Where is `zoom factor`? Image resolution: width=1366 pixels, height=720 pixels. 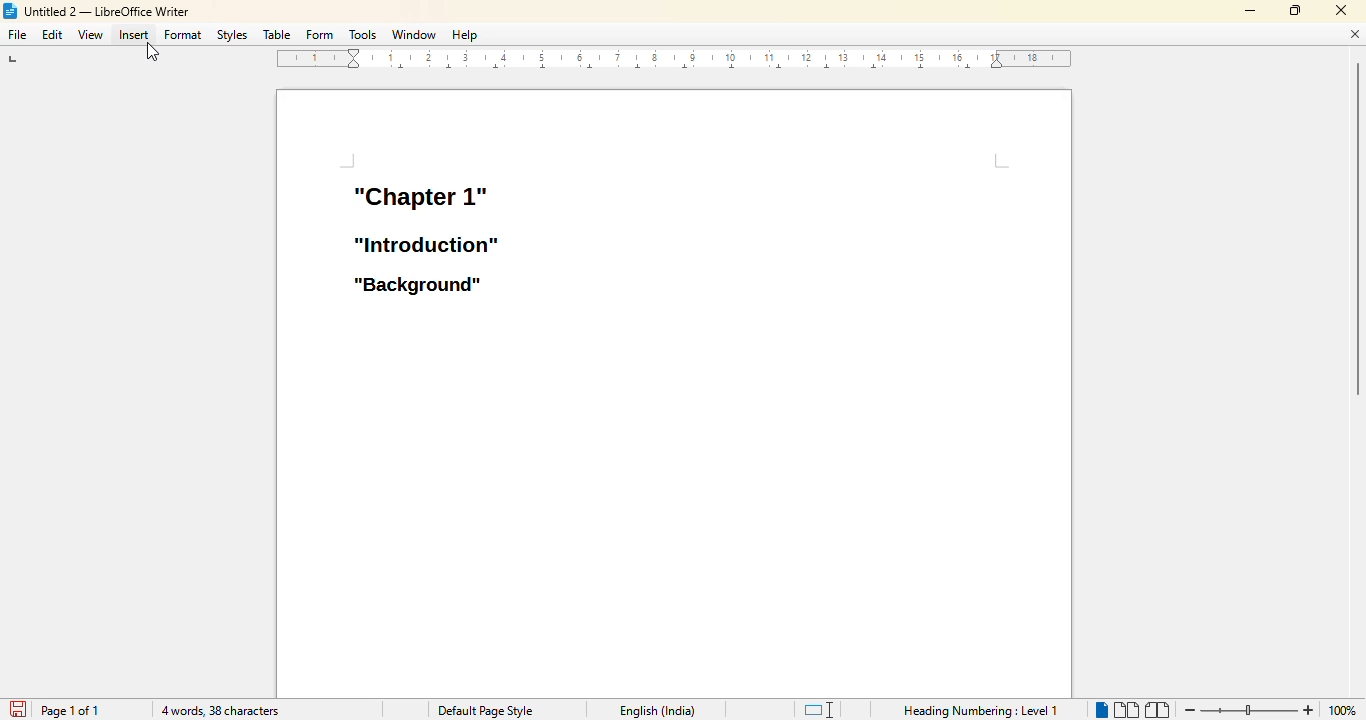 zoom factor is located at coordinates (1344, 711).